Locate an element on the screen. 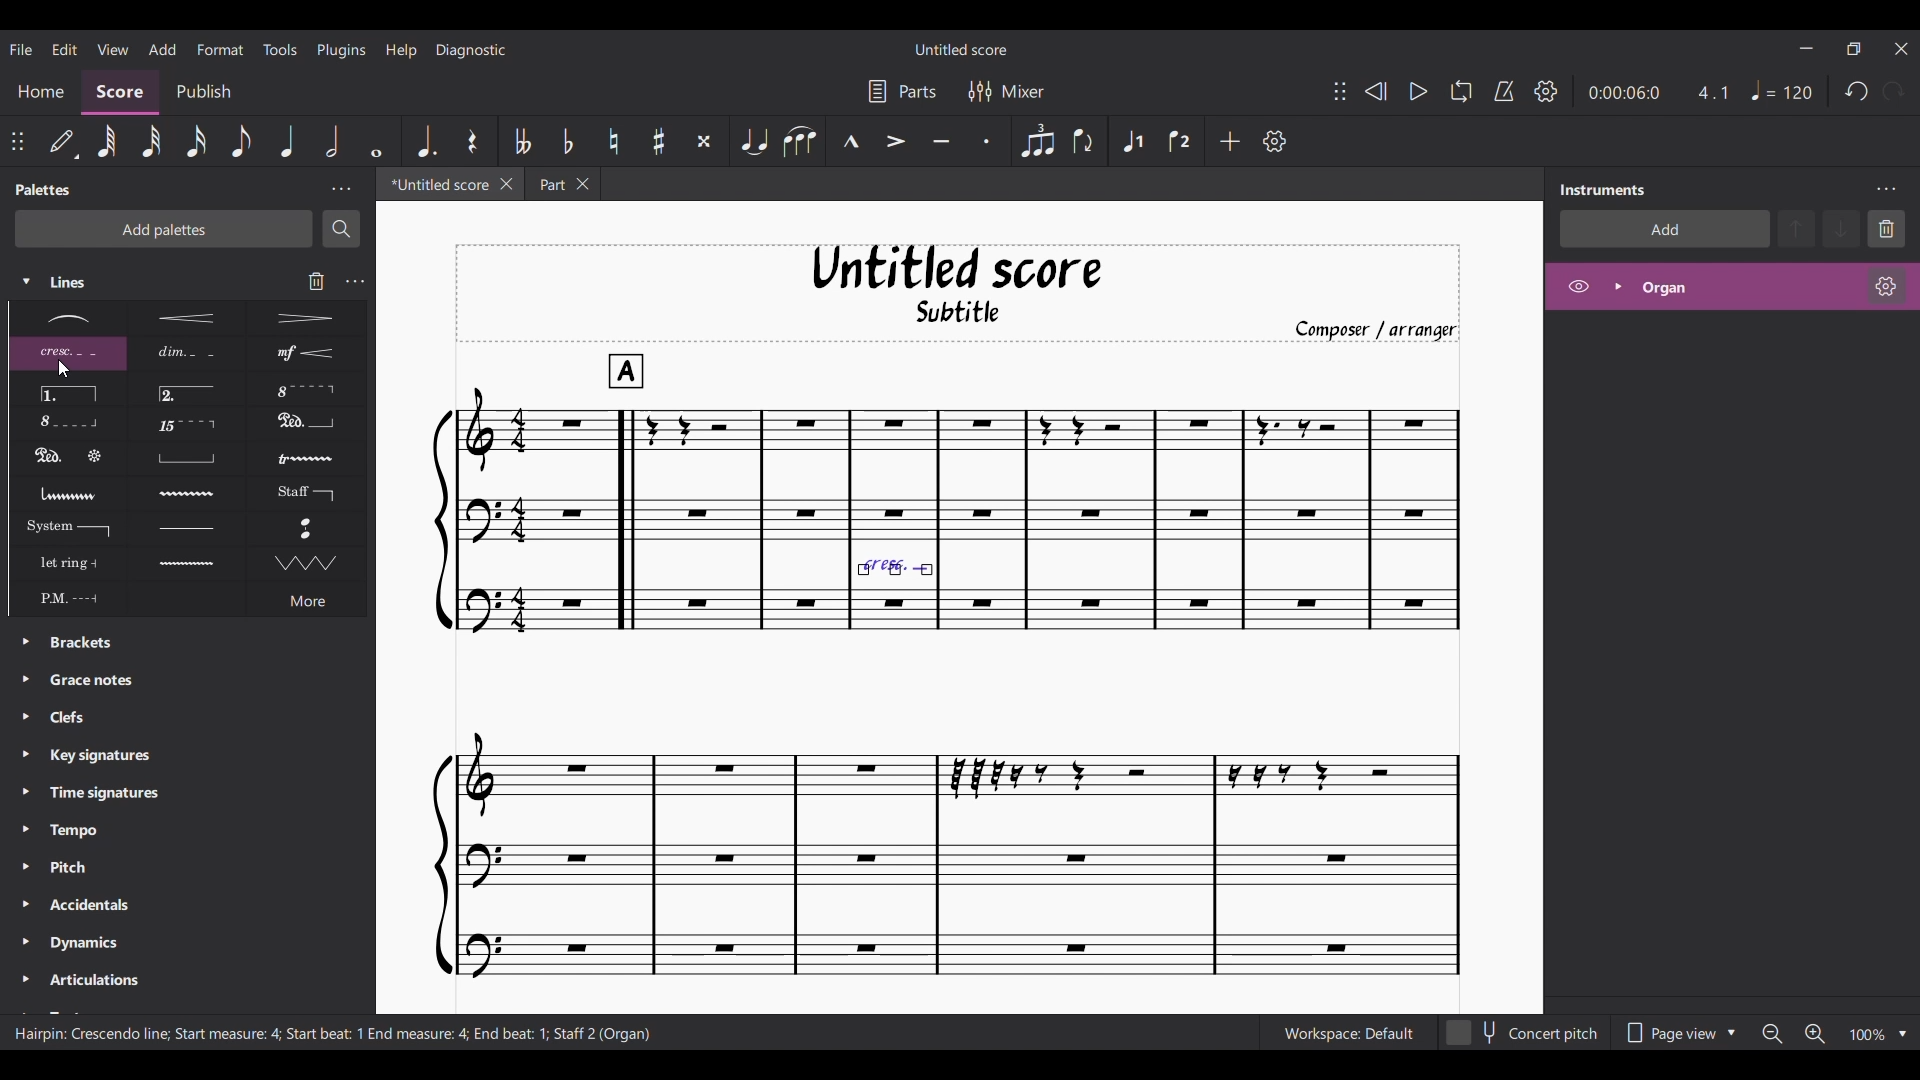  Change position of toolbar attached is located at coordinates (17, 141).